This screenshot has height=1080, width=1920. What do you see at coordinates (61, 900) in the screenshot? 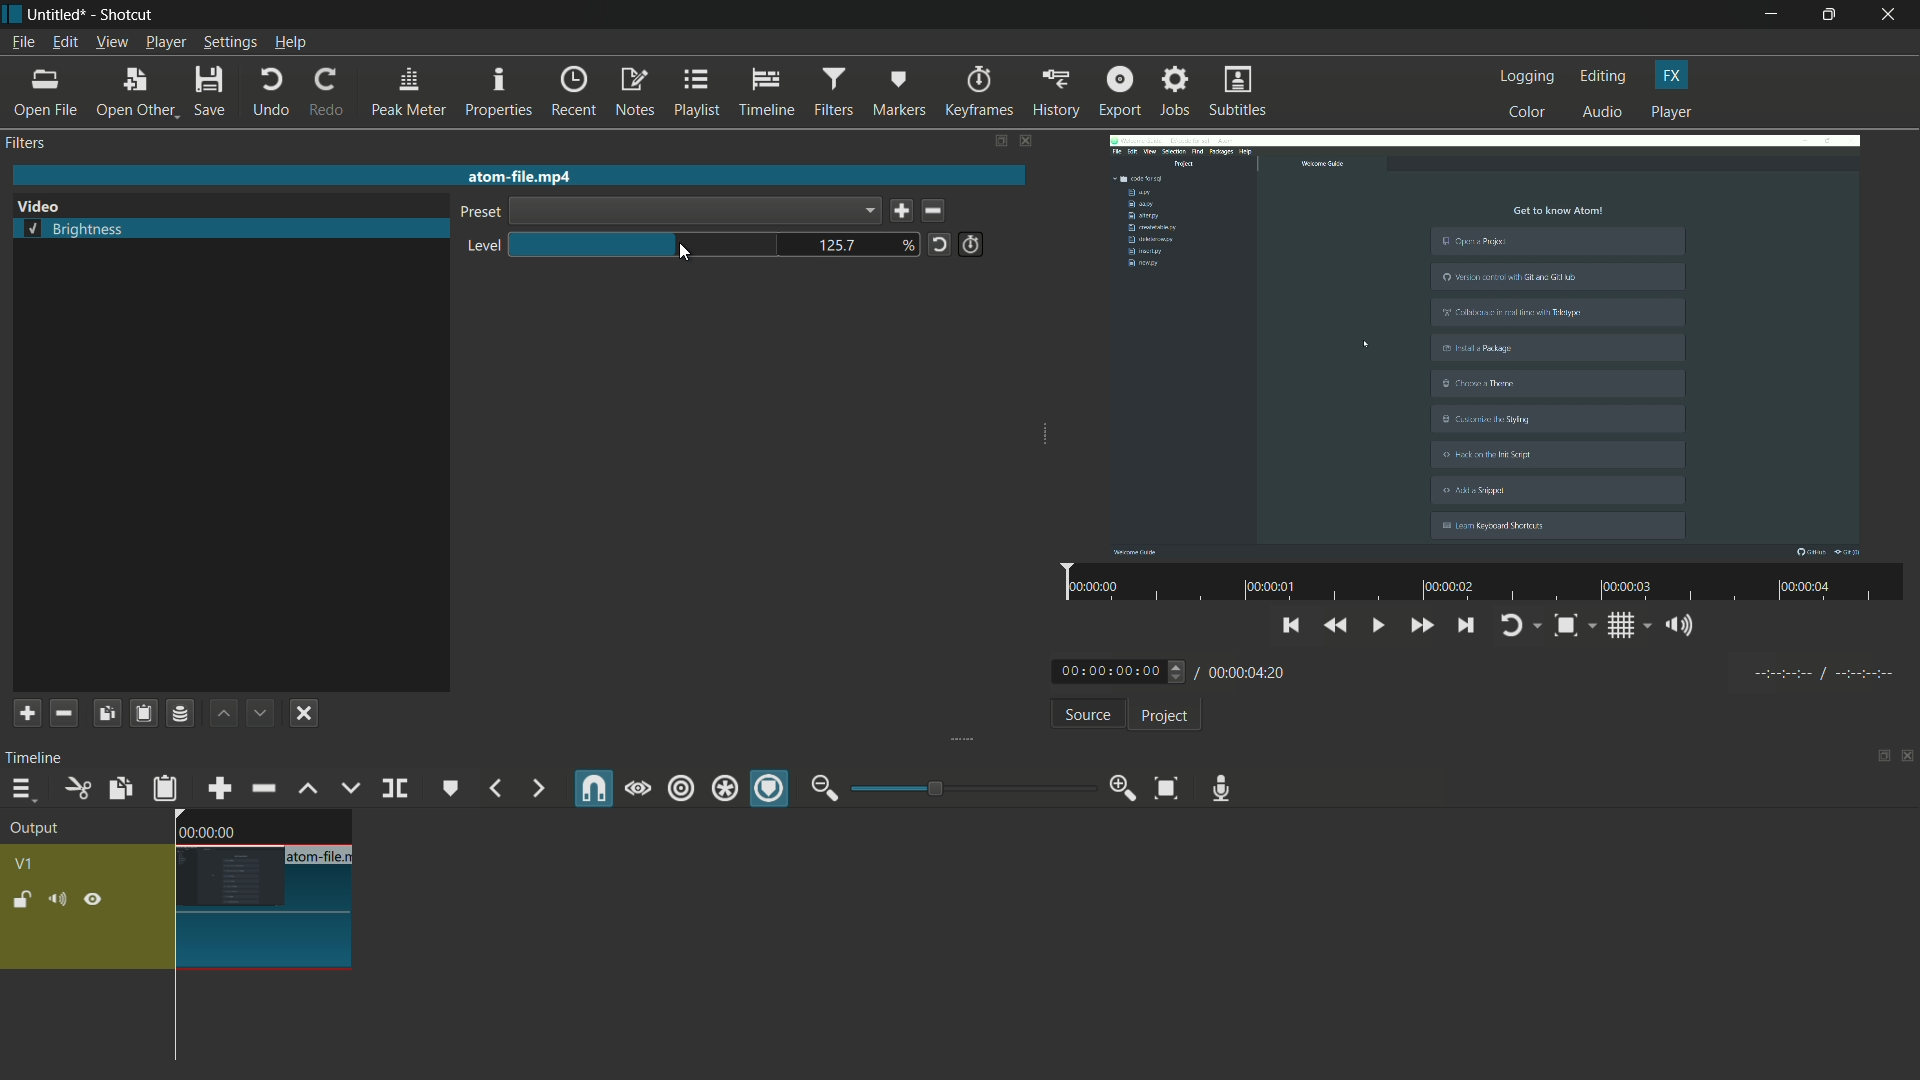
I see `mute` at bounding box center [61, 900].